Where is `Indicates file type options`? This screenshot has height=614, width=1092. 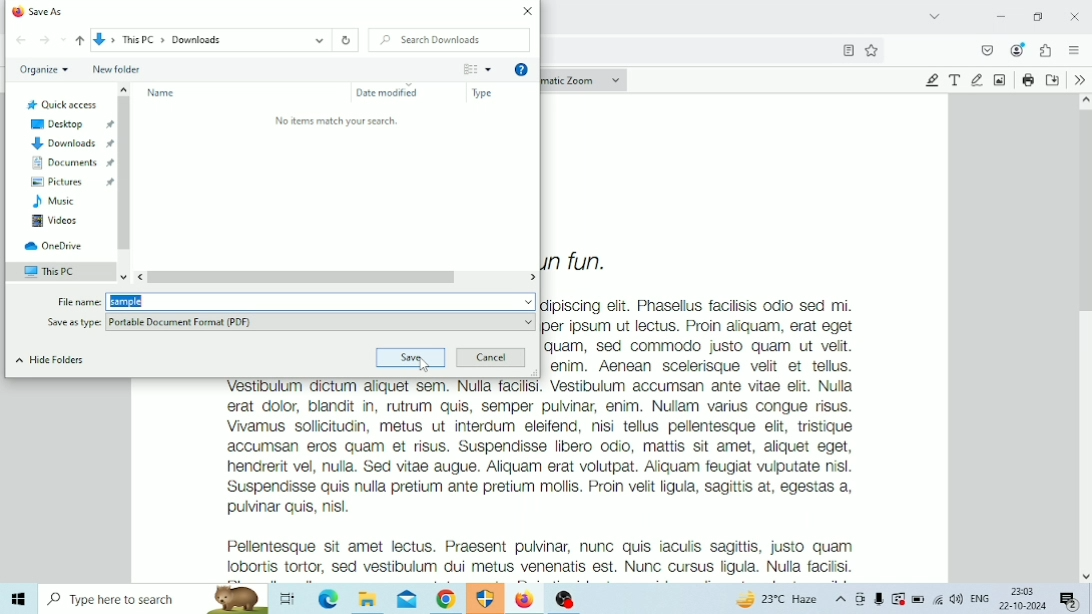 Indicates file type options is located at coordinates (74, 323).